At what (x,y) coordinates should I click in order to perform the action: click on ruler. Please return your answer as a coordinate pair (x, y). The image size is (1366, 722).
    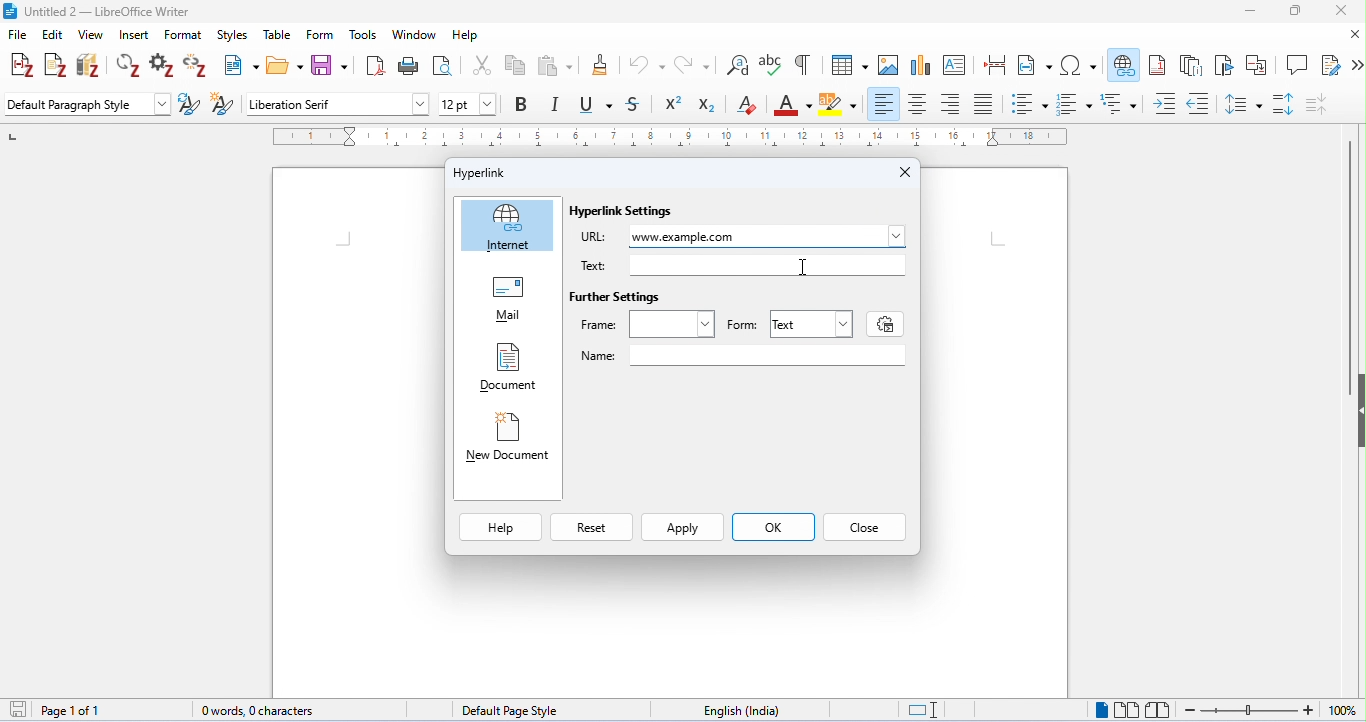
    Looking at the image, I should click on (670, 137).